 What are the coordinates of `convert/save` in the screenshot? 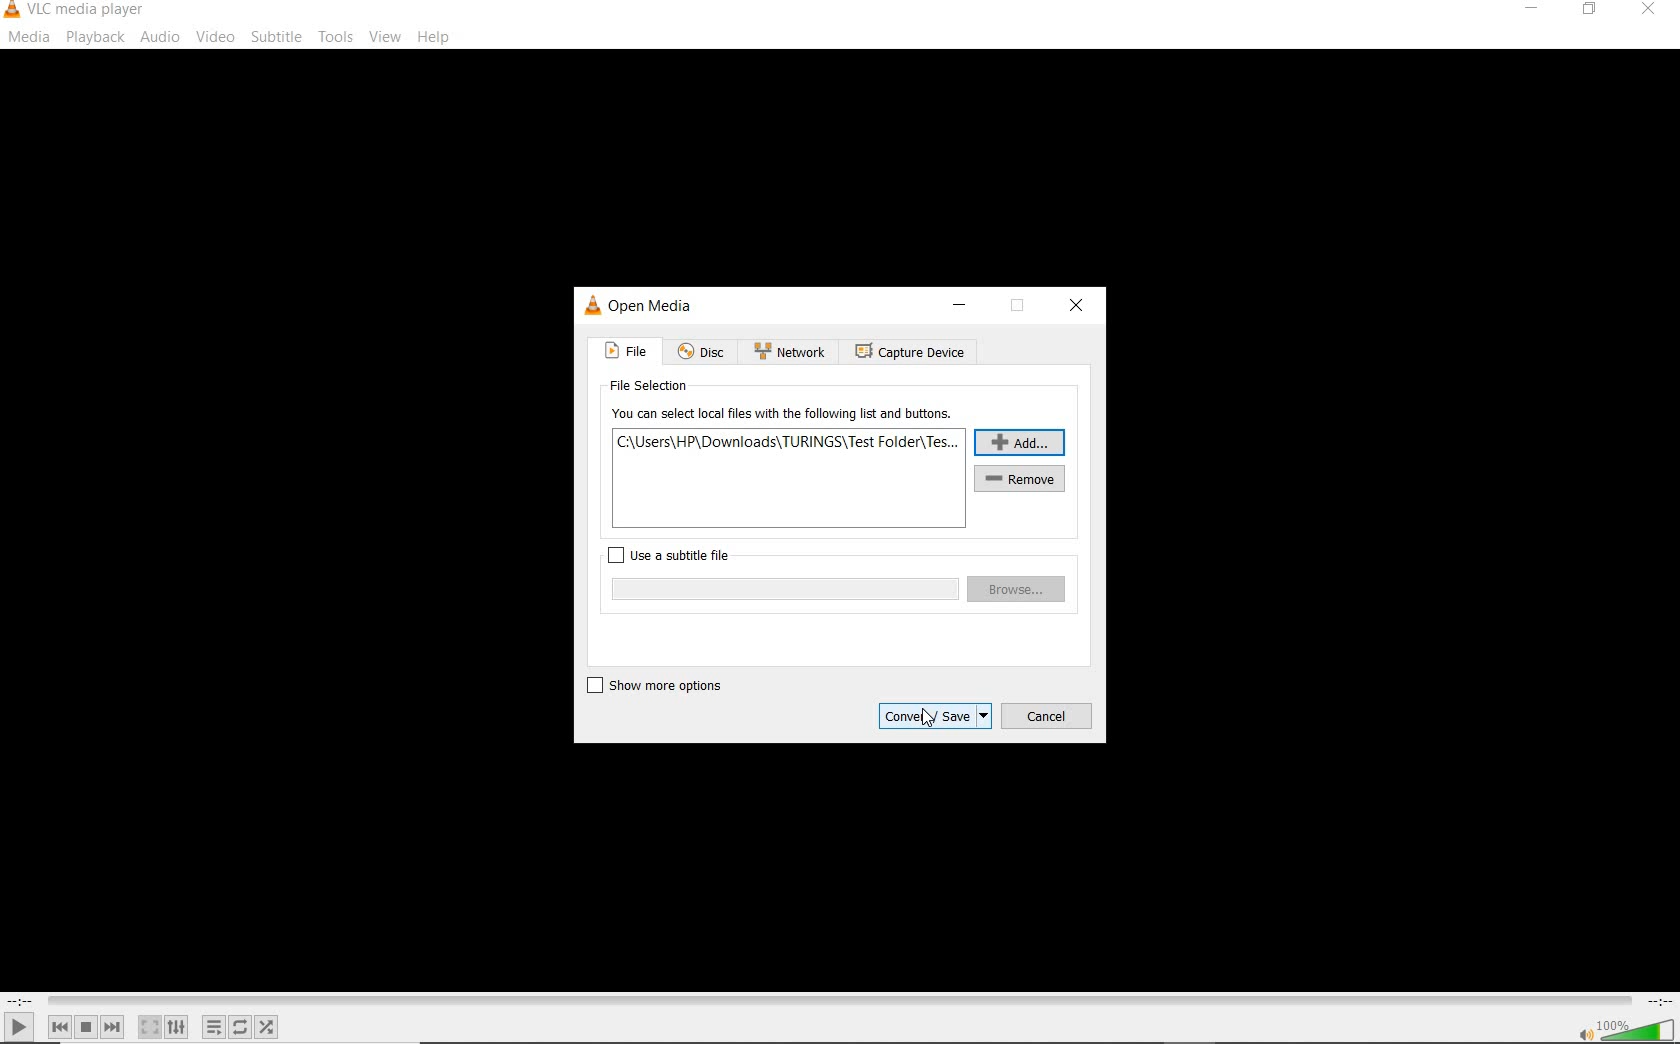 It's located at (934, 716).